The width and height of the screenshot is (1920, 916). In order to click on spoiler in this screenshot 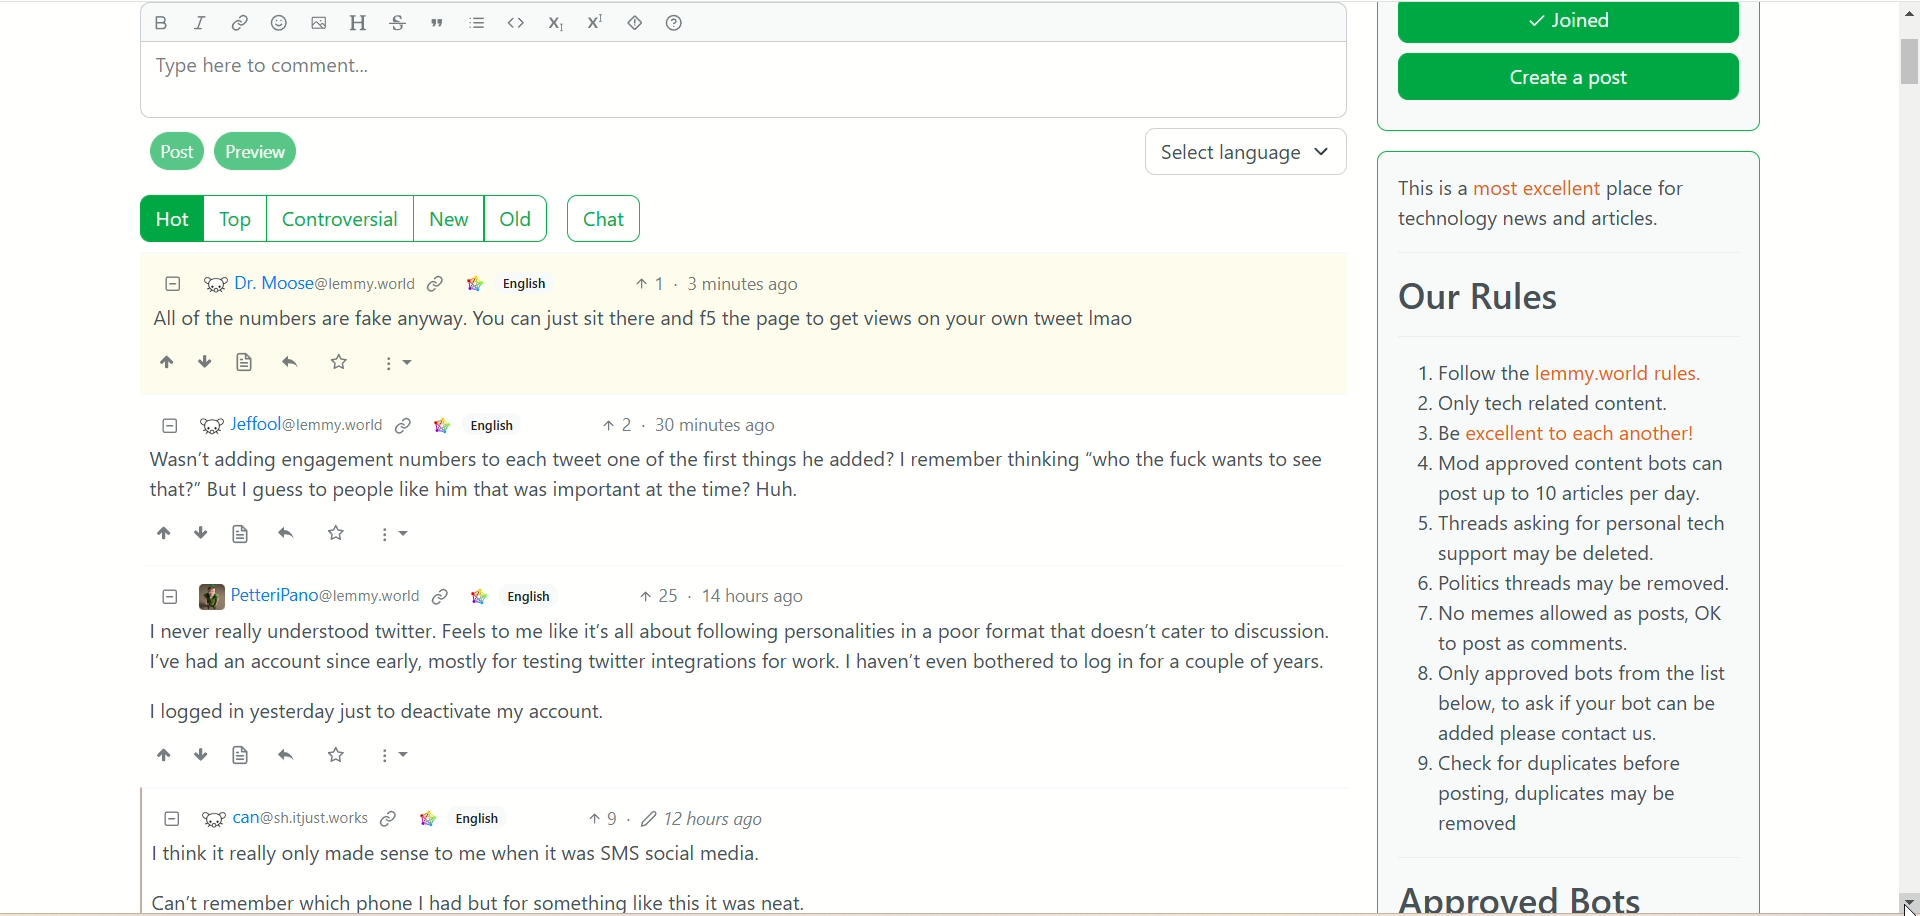, I will do `click(635, 23)`.